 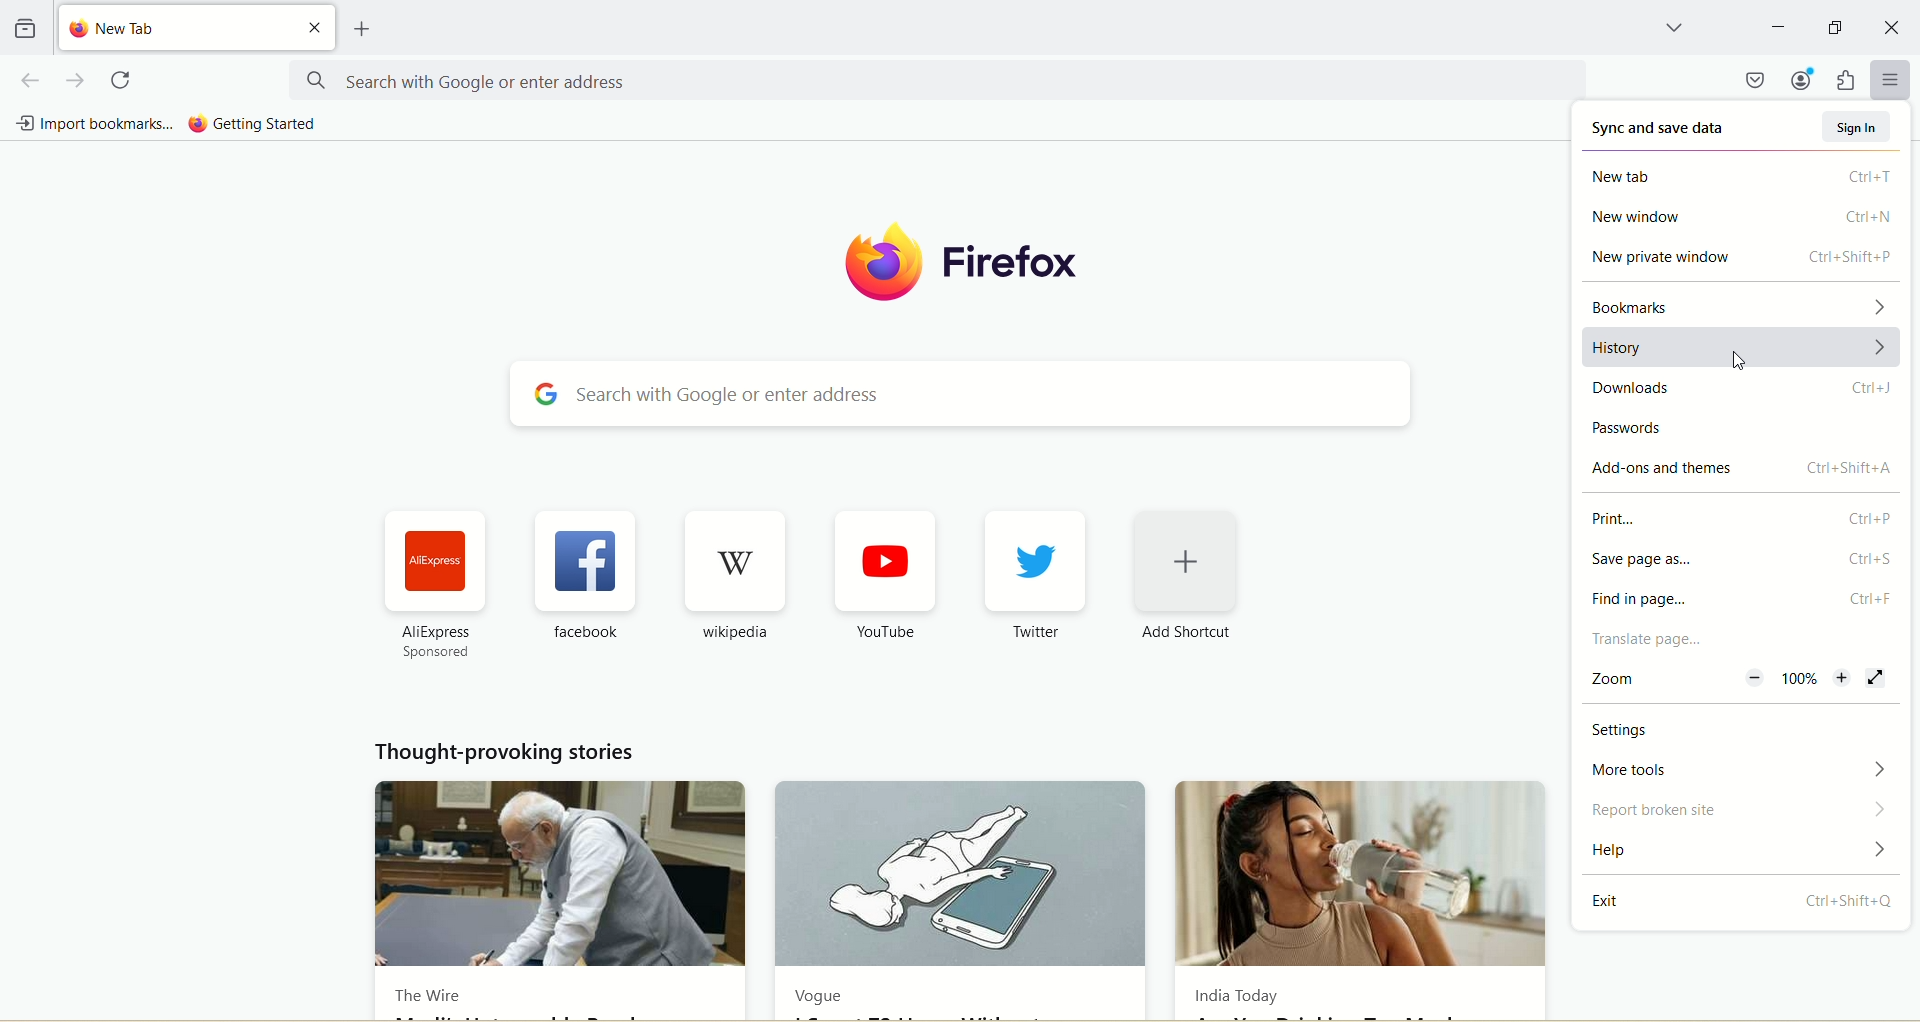 I want to click on new window, so click(x=1739, y=219).